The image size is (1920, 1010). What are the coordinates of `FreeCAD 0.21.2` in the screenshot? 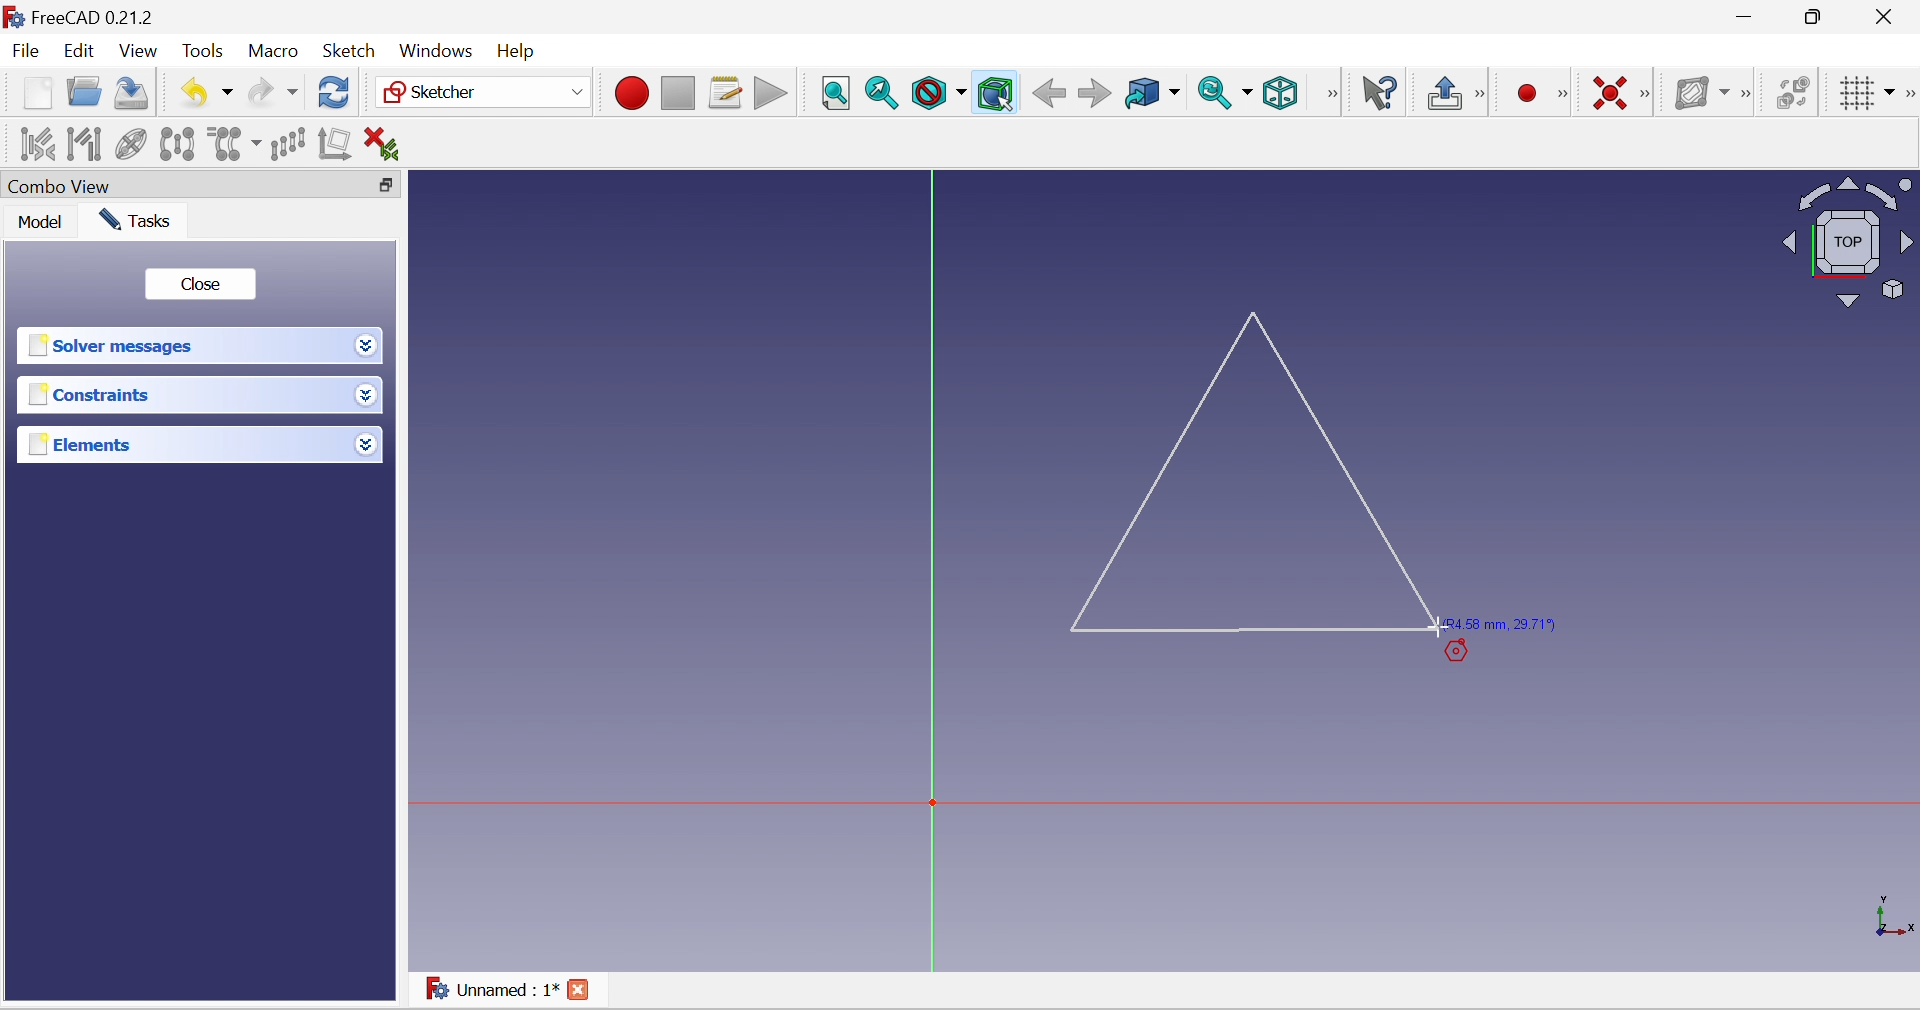 It's located at (80, 16).